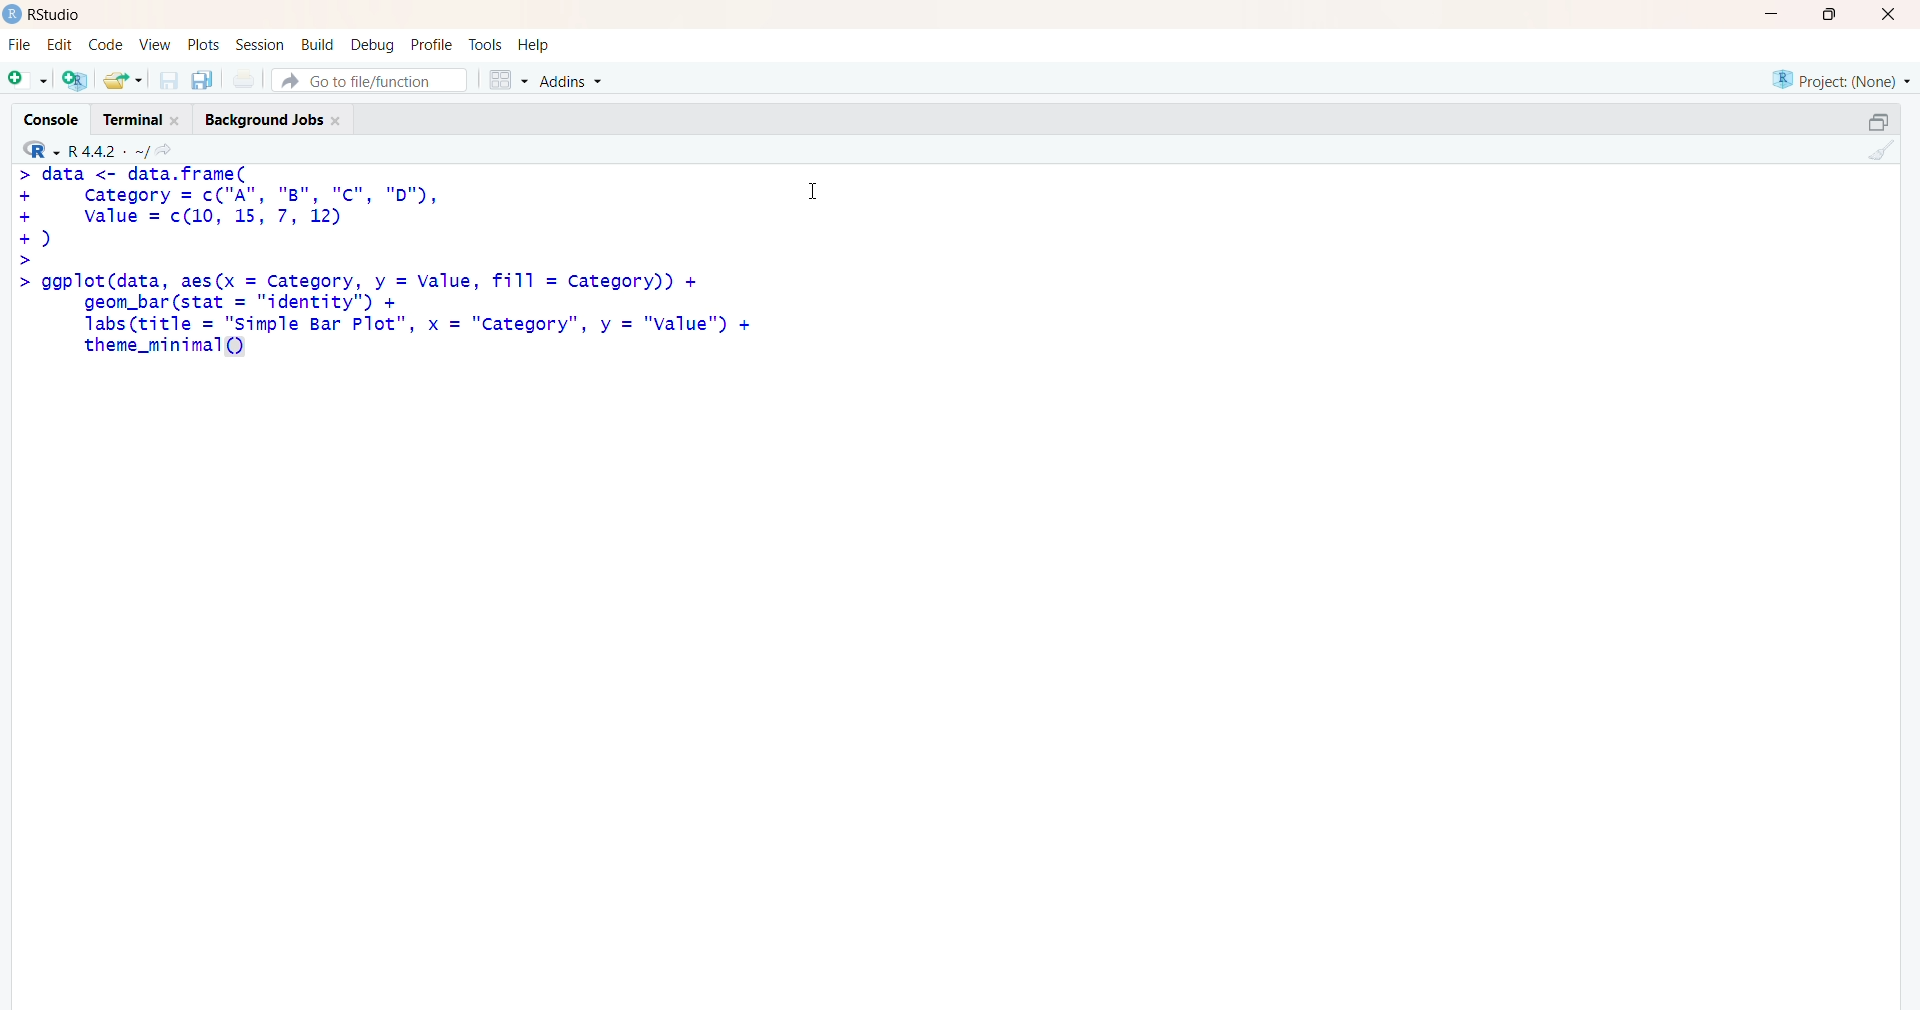 The image size is (1920, 1010). Describe the element at coordinates (206, 45) in the screenshot. I see `plots` at that location.